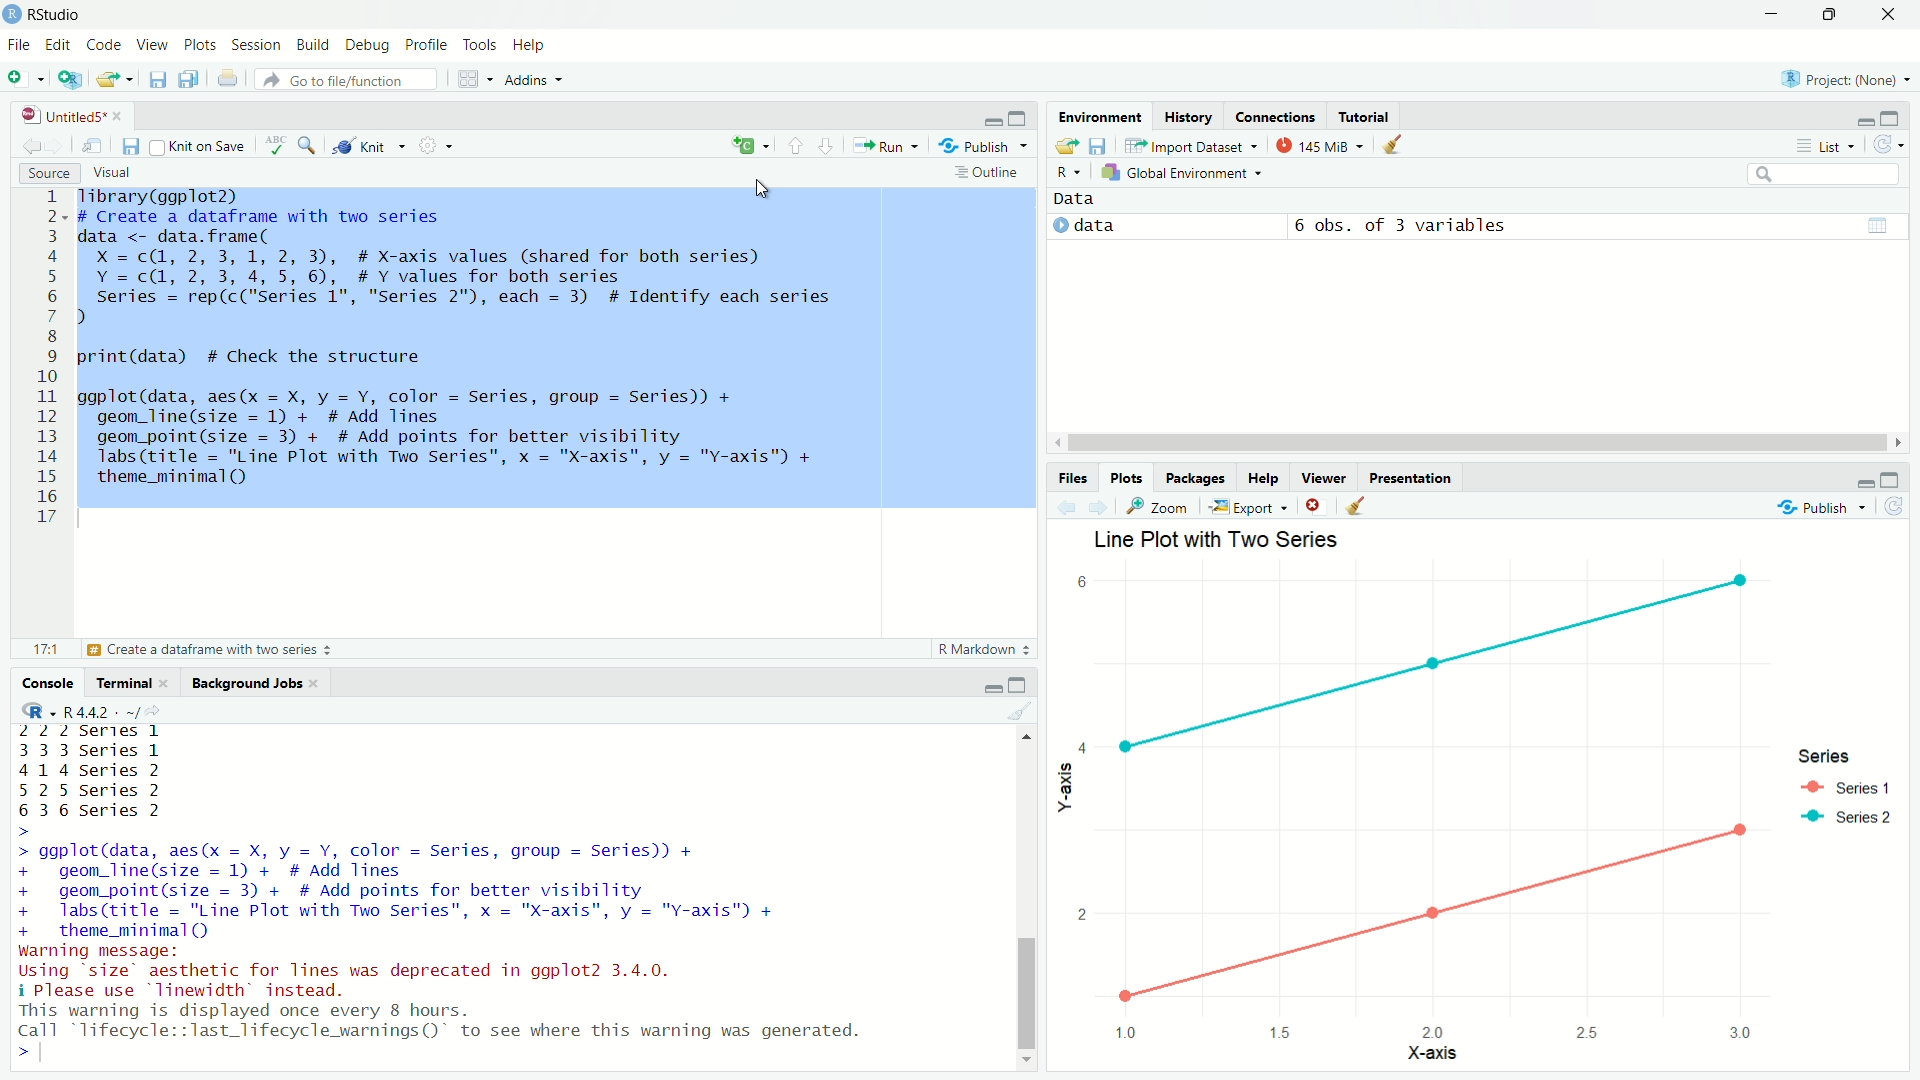  Describe the element at coordinates (59, 48) in the screenshot. I see `edit` at that location.